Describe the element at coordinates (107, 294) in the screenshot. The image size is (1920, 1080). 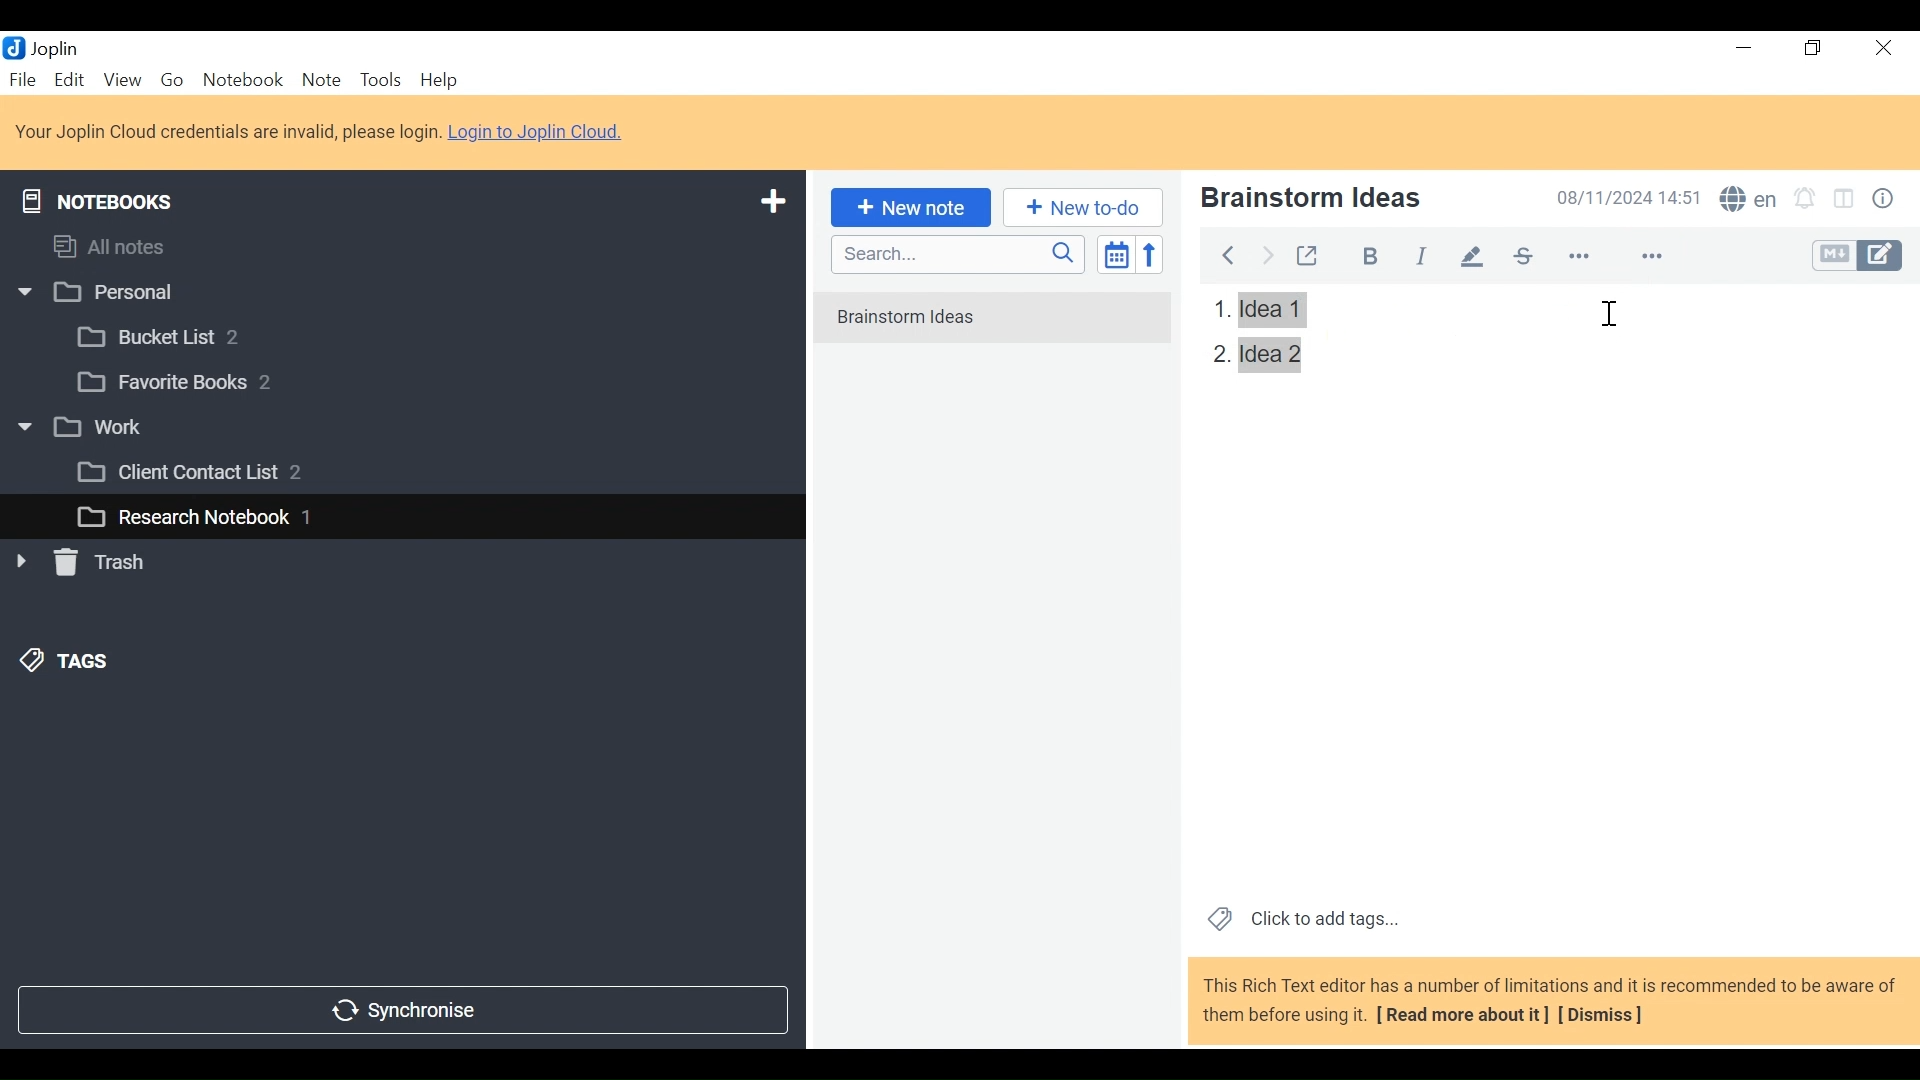
I see `w |] Personal` at that location.